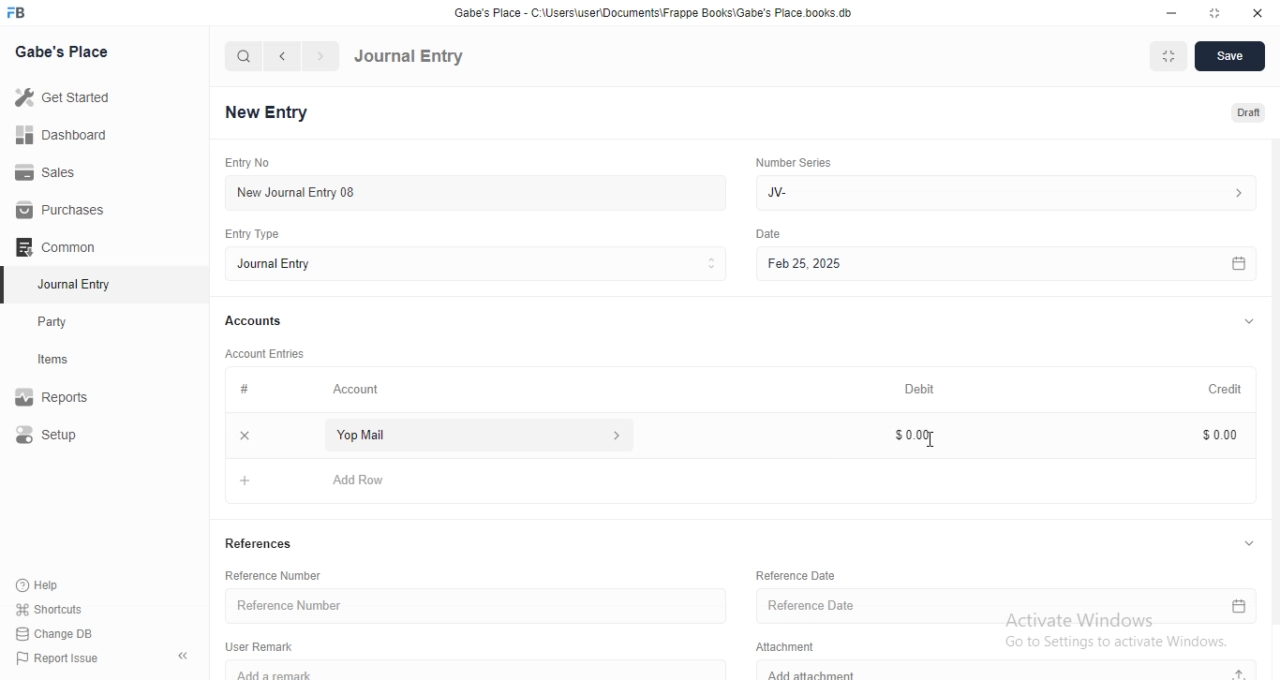 The width and height of the screenshot is (1280, 680). What do you see at coordinates (243, 390) in the screenshot?
I see `#` at bounding box center [243, 390].